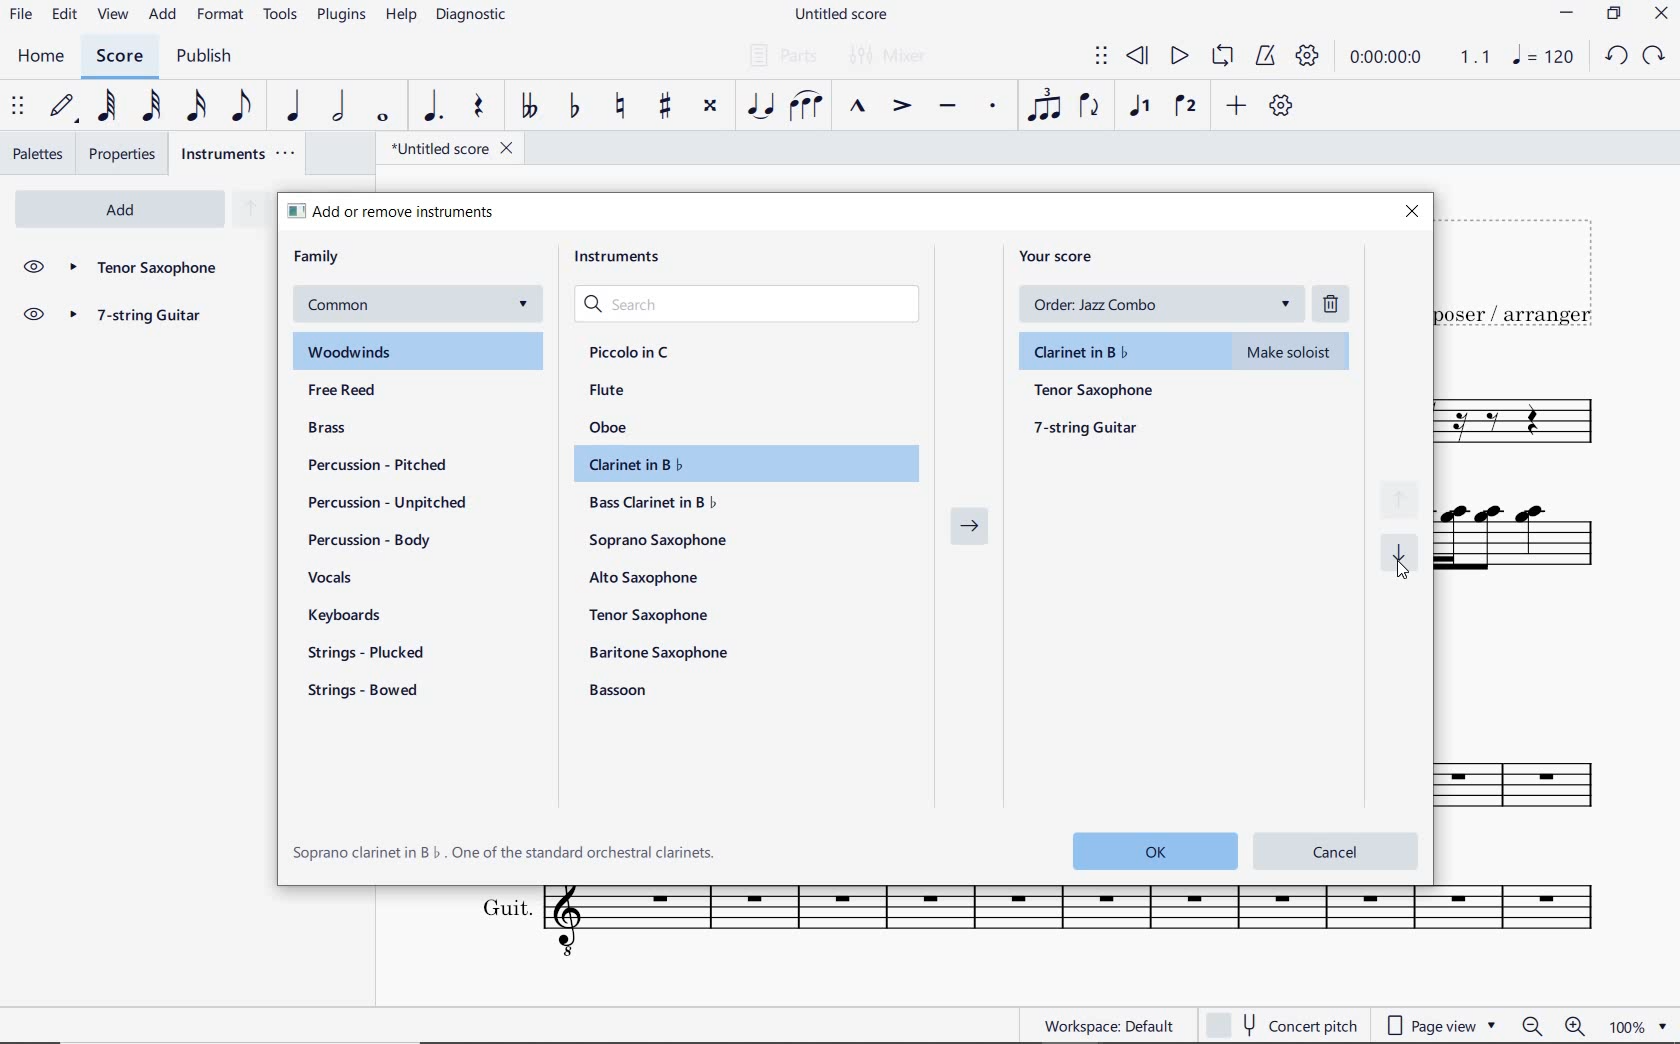 The image size is (1680, 1044). I want to click on HALF NOTE, so click(338, 106).